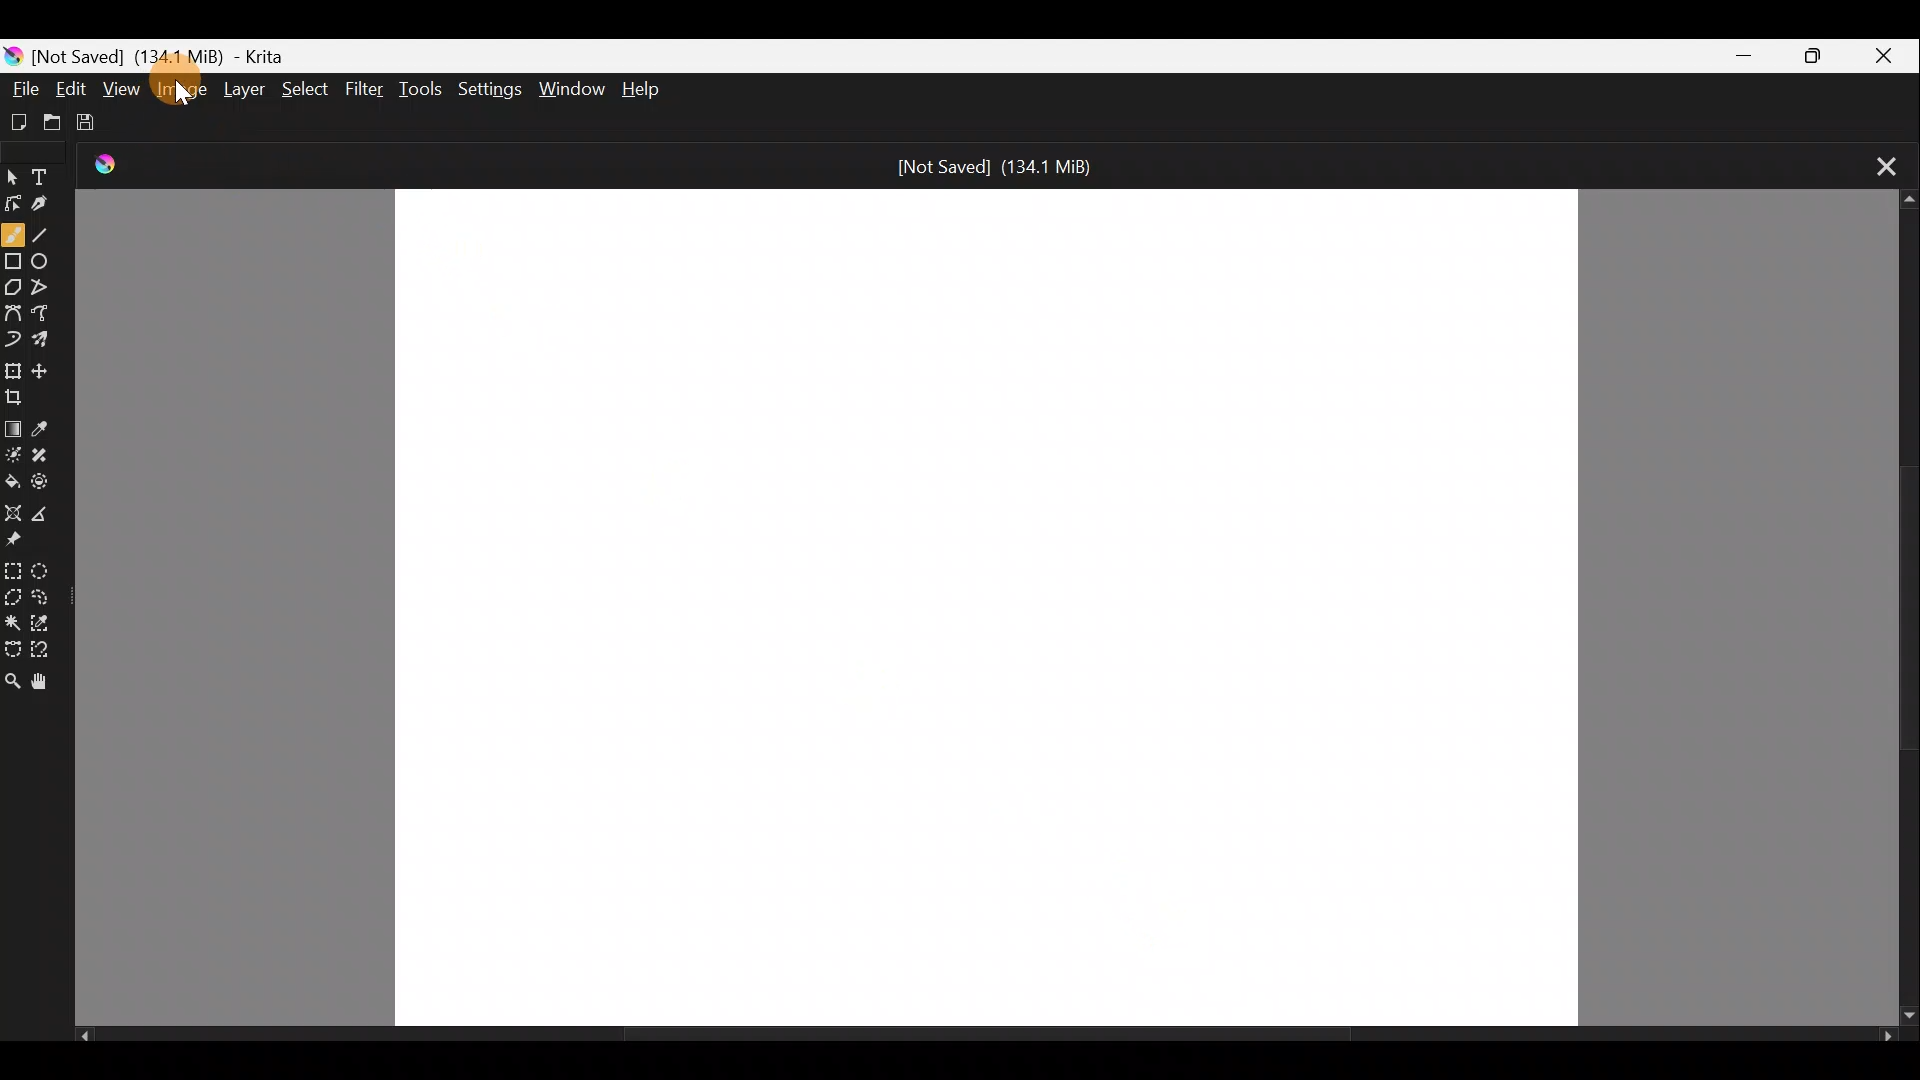  What do you see at coordinates (49, 423) in the screenshot?
I see `Sample a colour from the image/current layer` at bounding box center [49, 423].